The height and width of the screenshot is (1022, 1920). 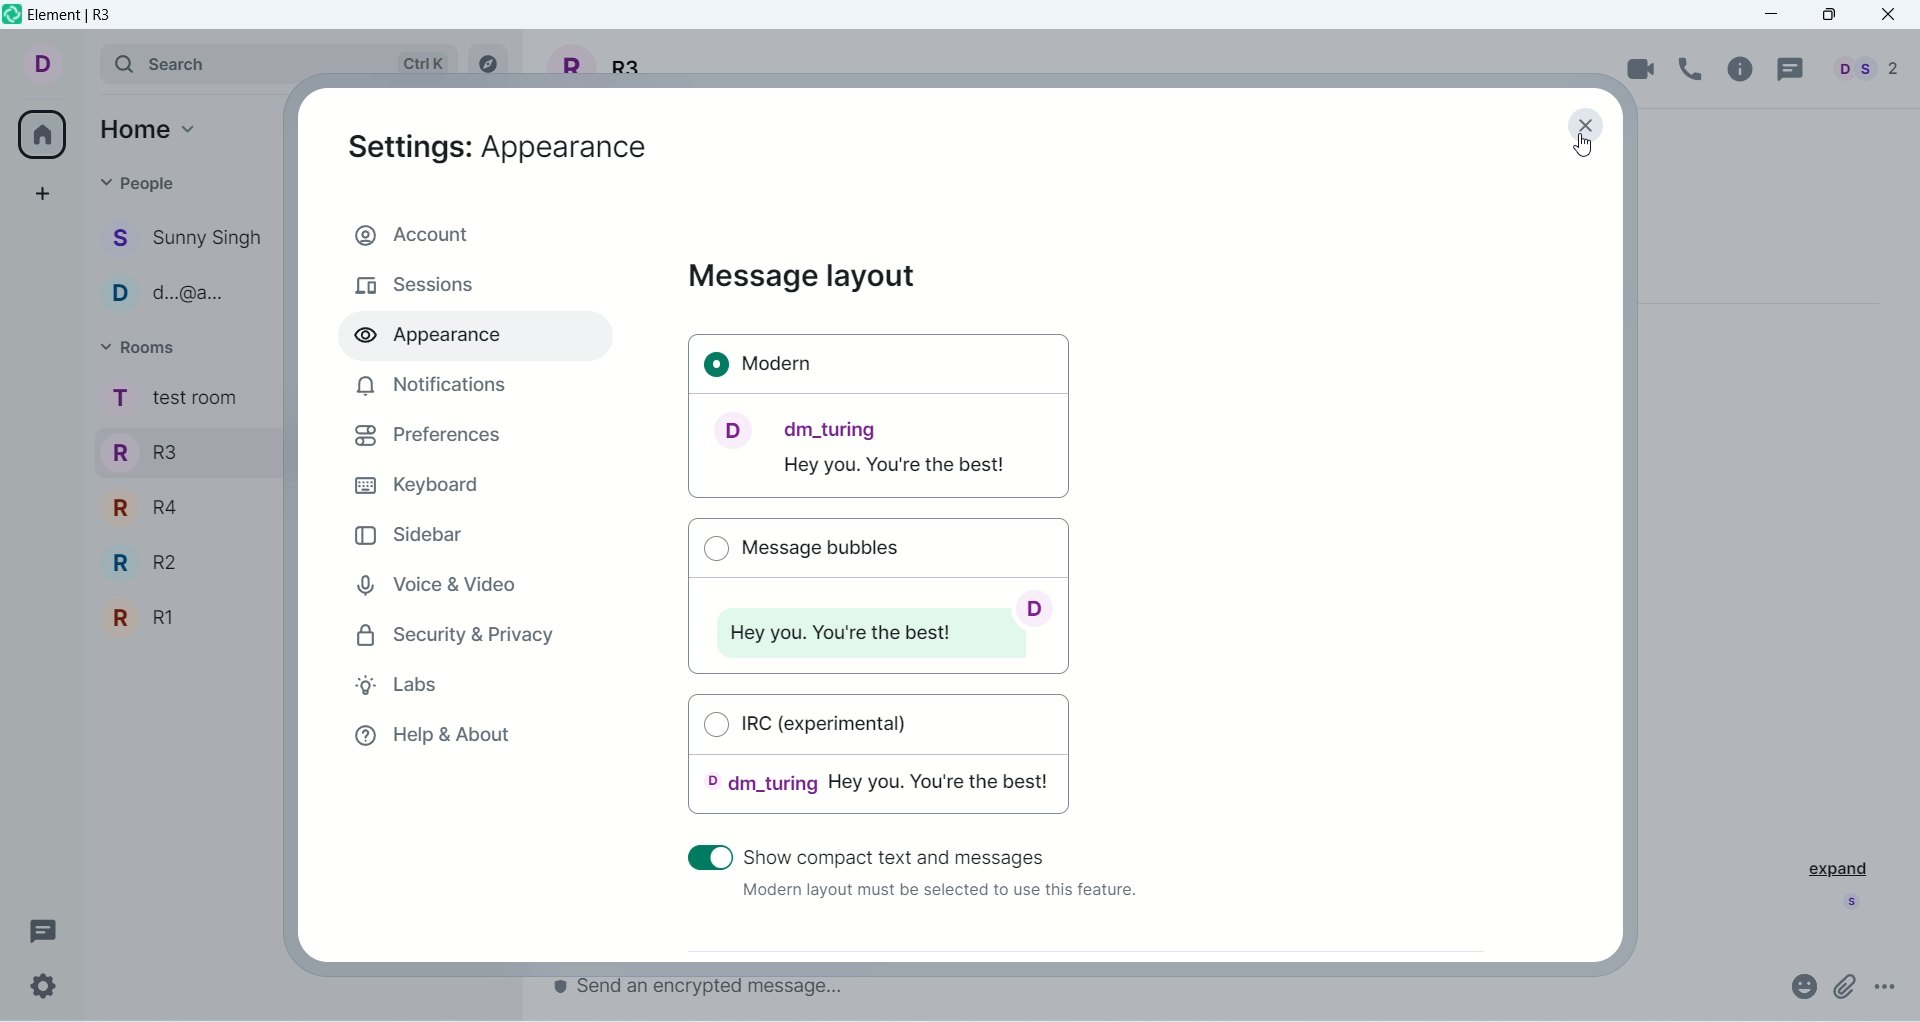 What do you see at coordinates (1743, 69) in the screenshot?
I see `room info` at bounding box center [1743, 69].